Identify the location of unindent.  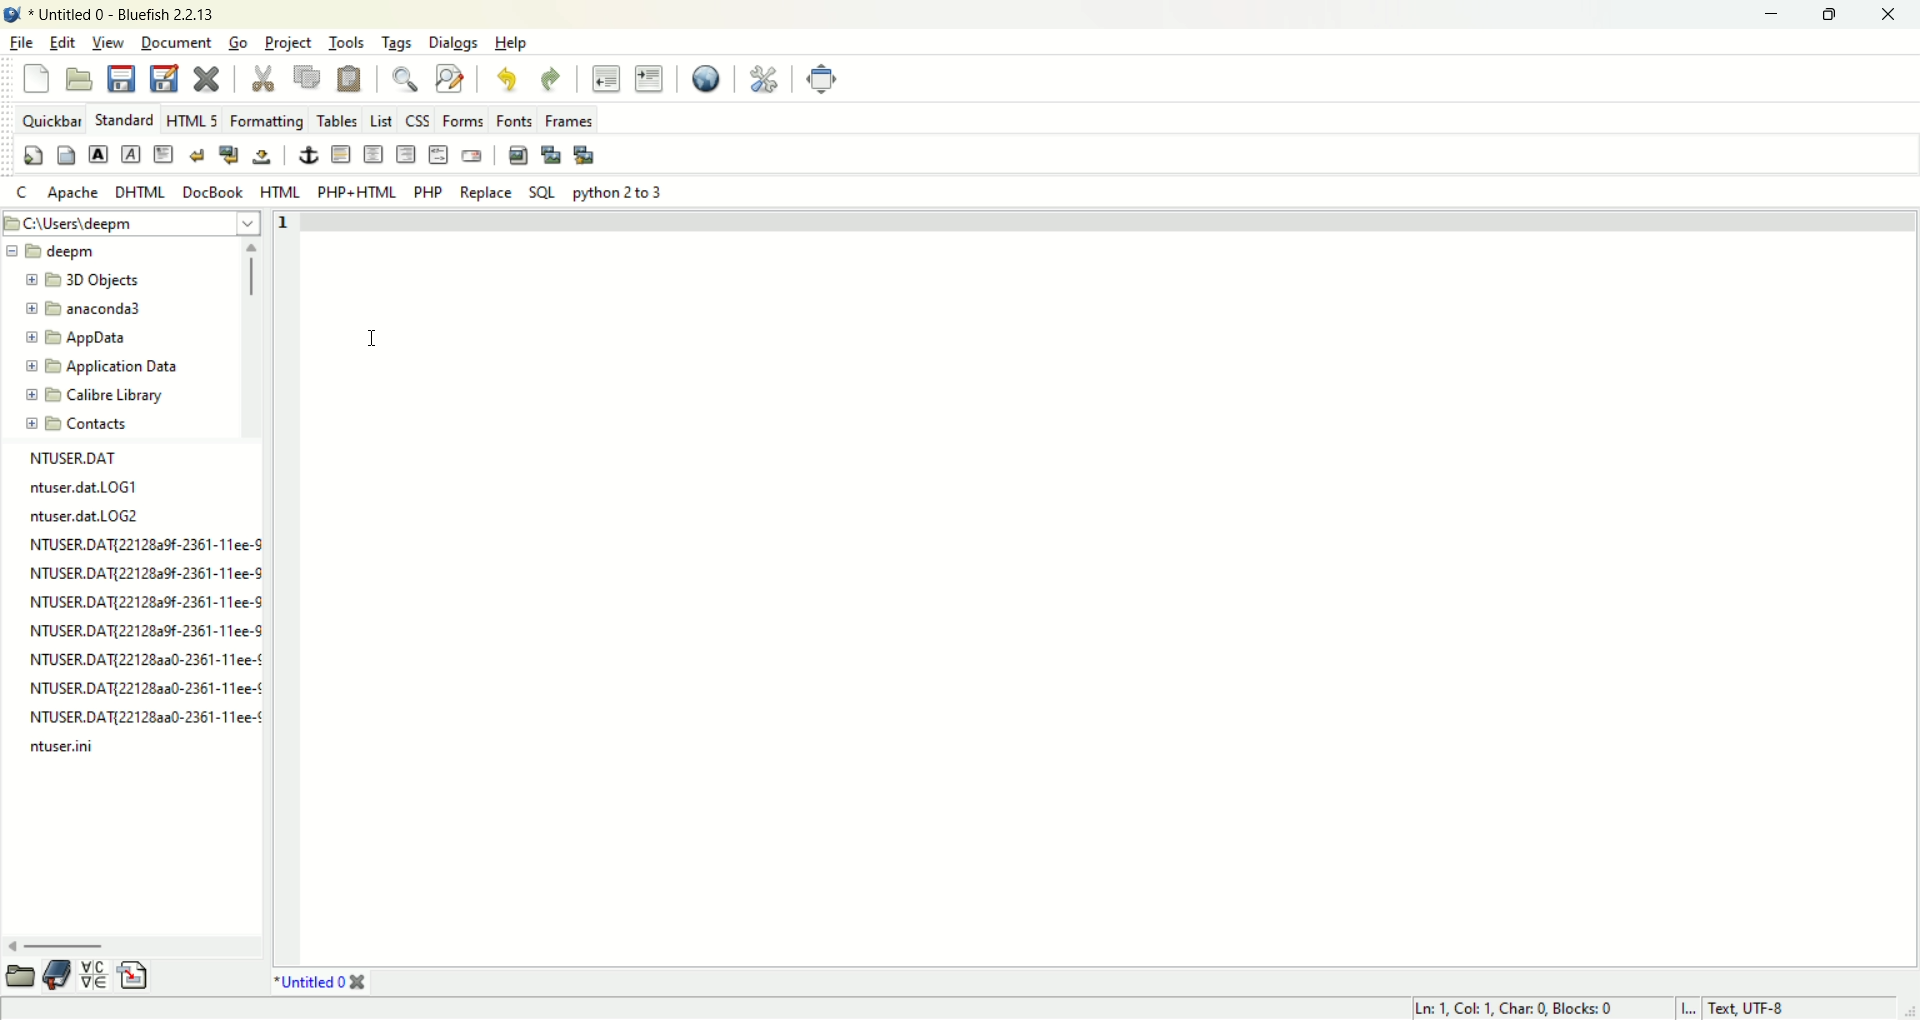
(605, 79).